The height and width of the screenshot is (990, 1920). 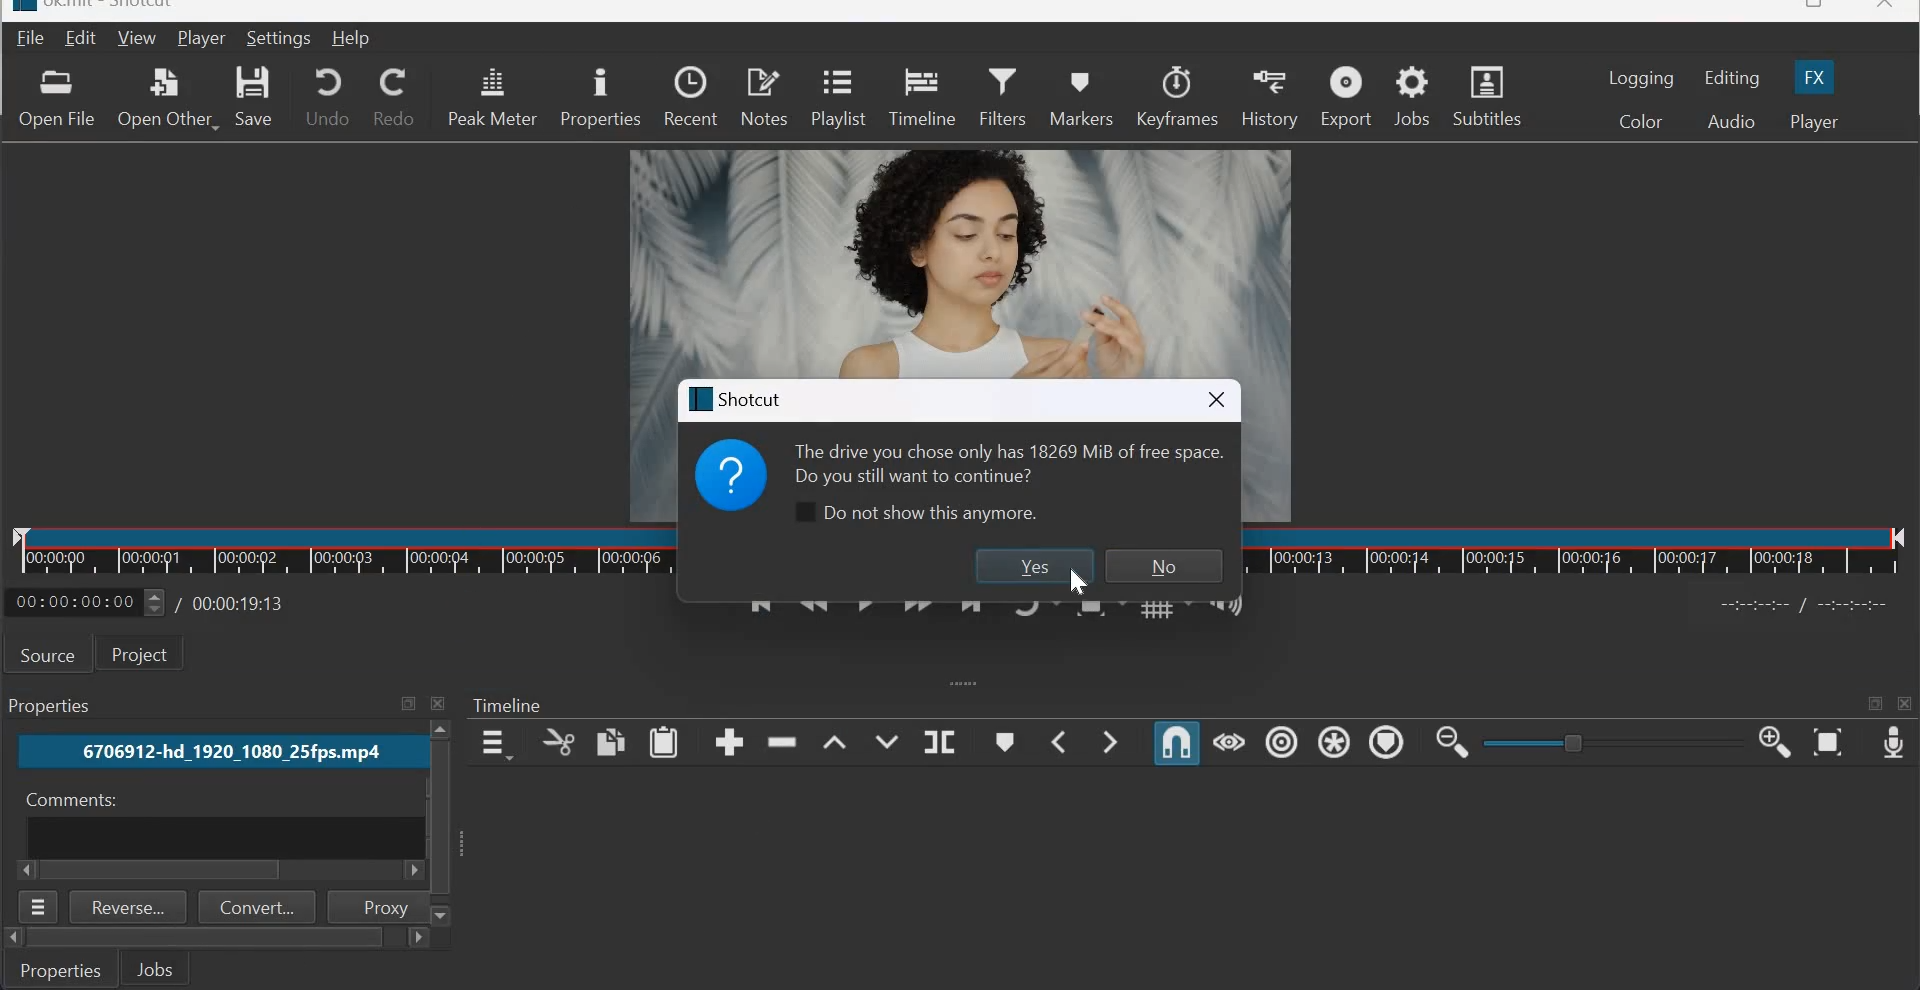 I want to click on Previous Marker, so click(x=1060, y=741).